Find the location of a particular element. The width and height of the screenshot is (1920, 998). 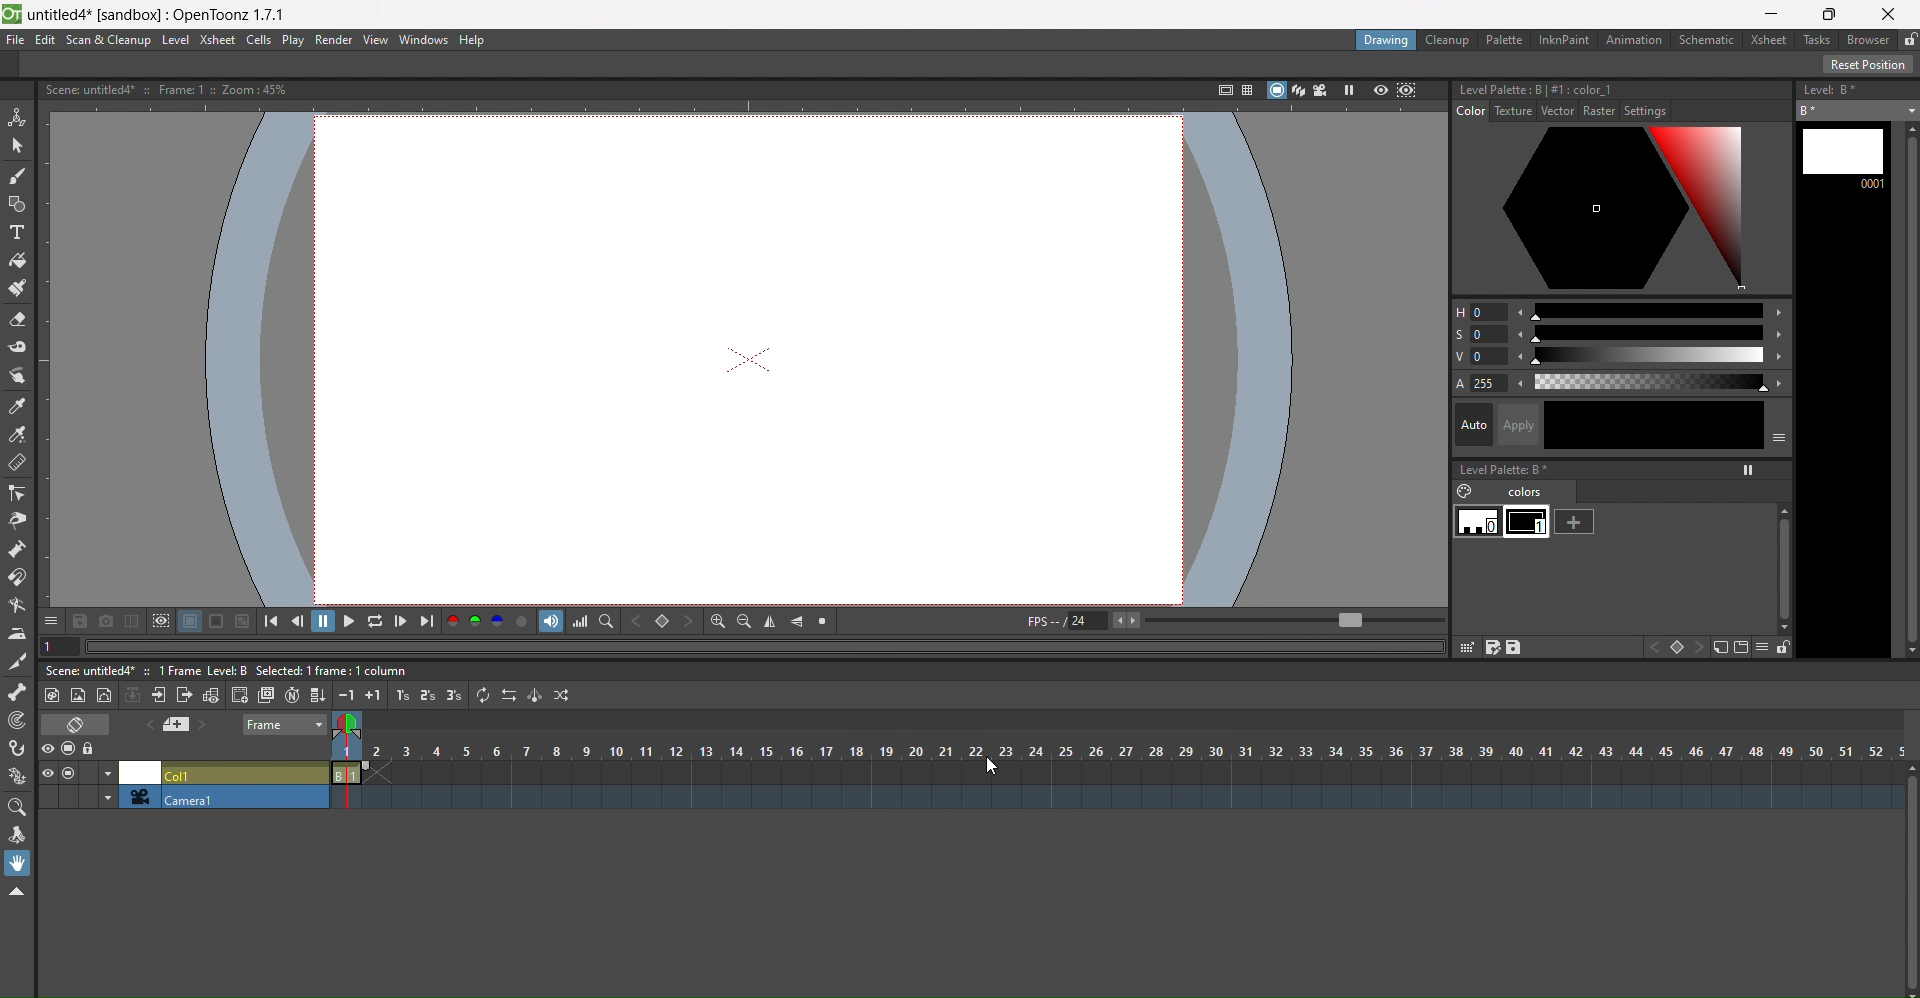

add new memo is located at coordinates (182, 724).